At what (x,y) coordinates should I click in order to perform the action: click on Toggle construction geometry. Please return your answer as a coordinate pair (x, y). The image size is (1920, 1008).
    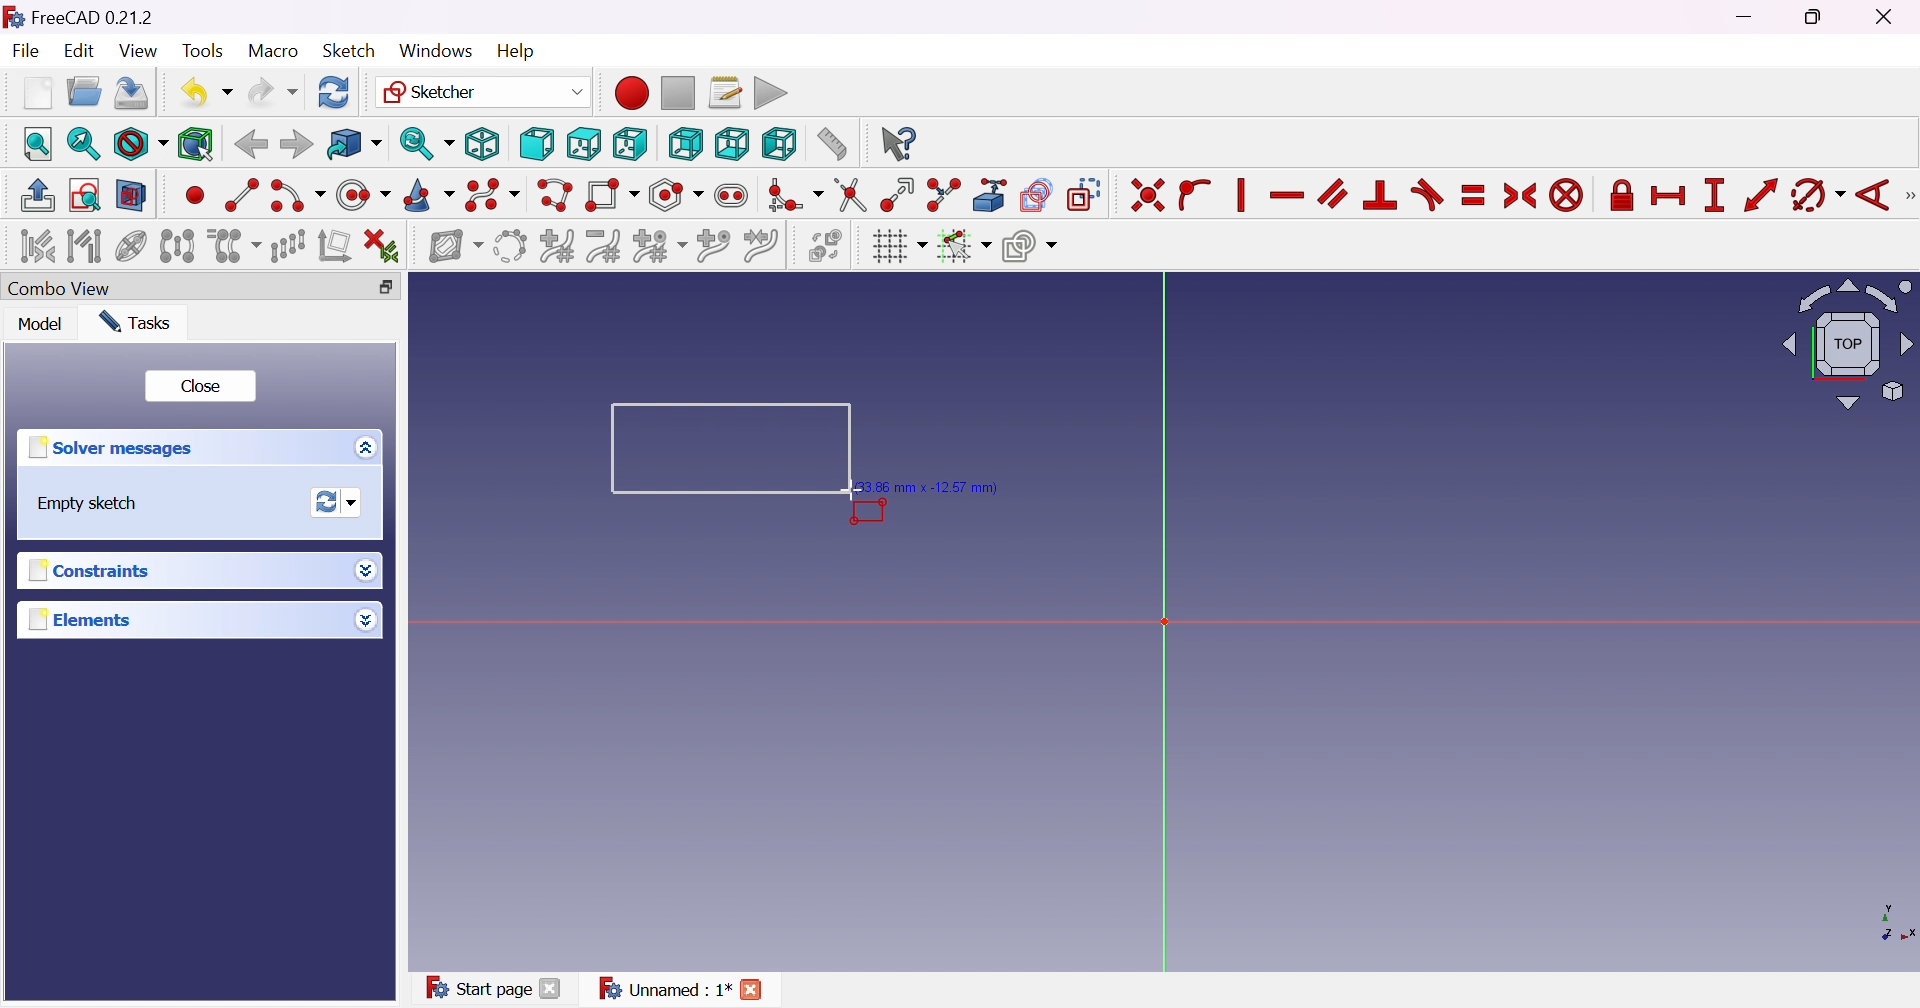
    Looking at the image, I should click on (1086, 195).